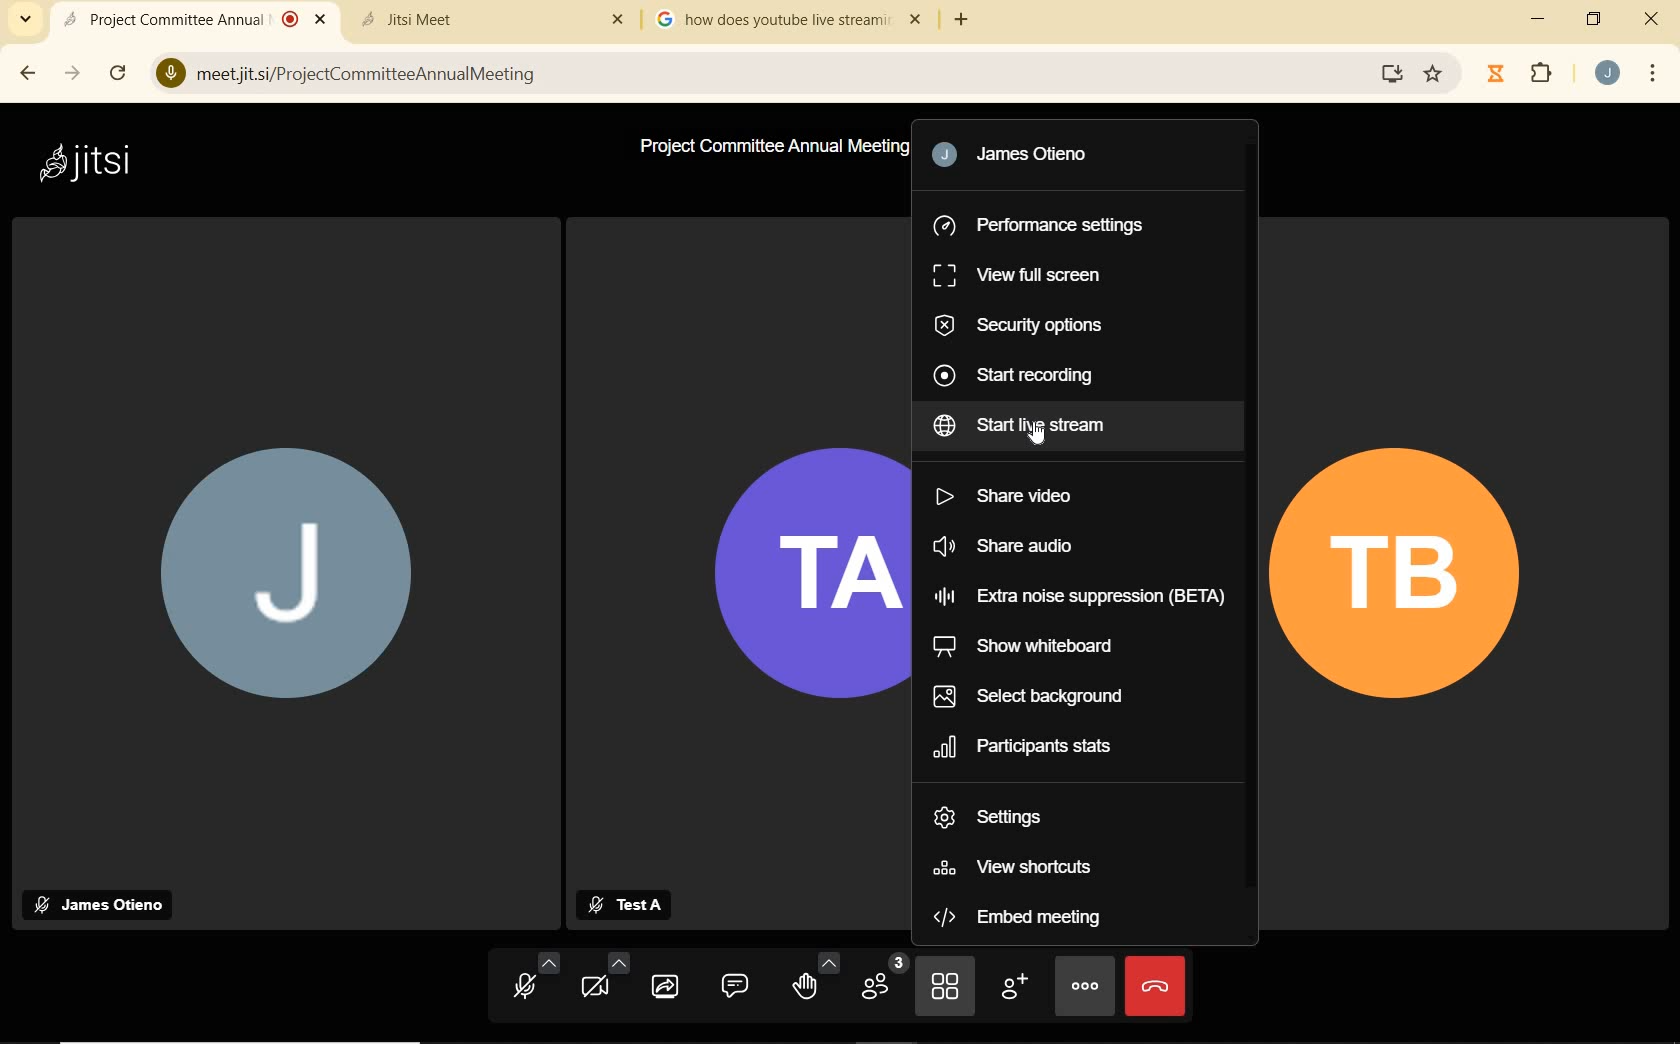 This screenshot has height=1044, width=1680. I want to click on start recording, so click(1021, 374).